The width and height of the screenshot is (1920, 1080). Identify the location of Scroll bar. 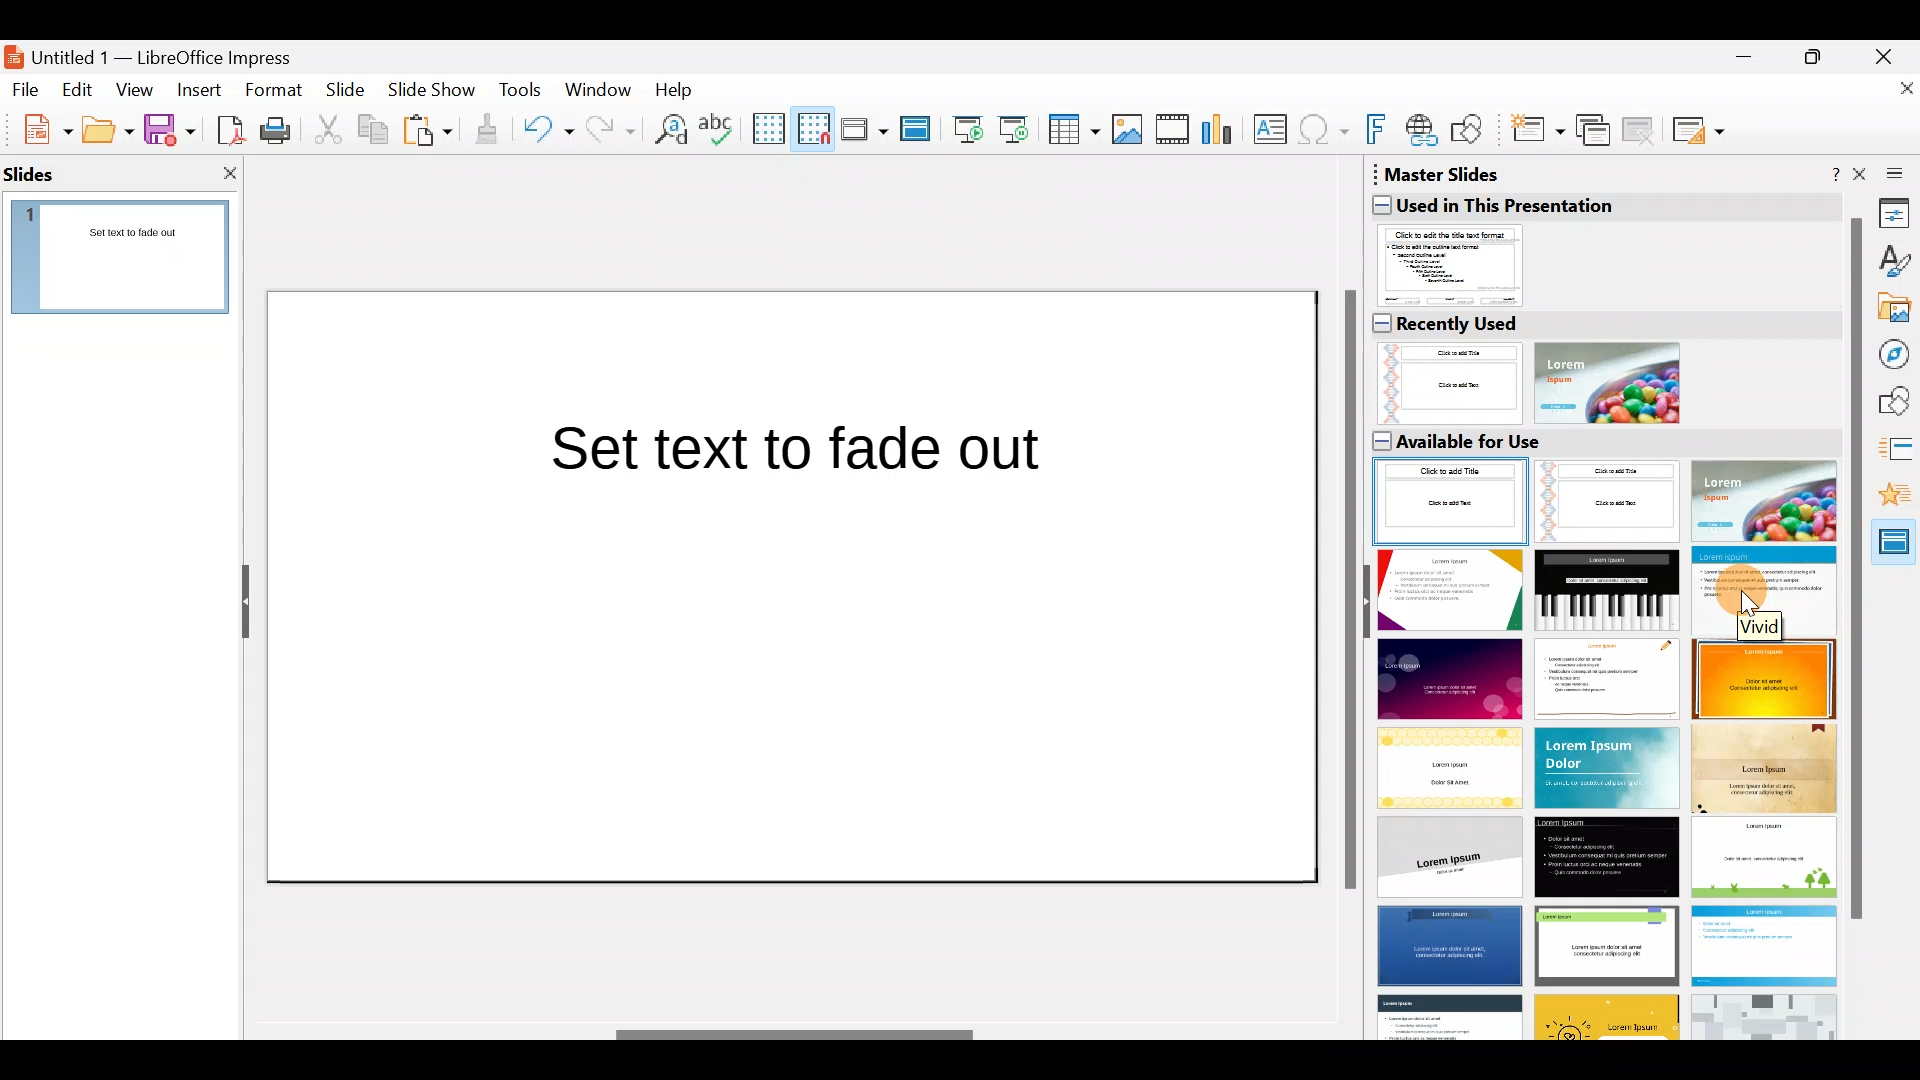
(1346, 592).